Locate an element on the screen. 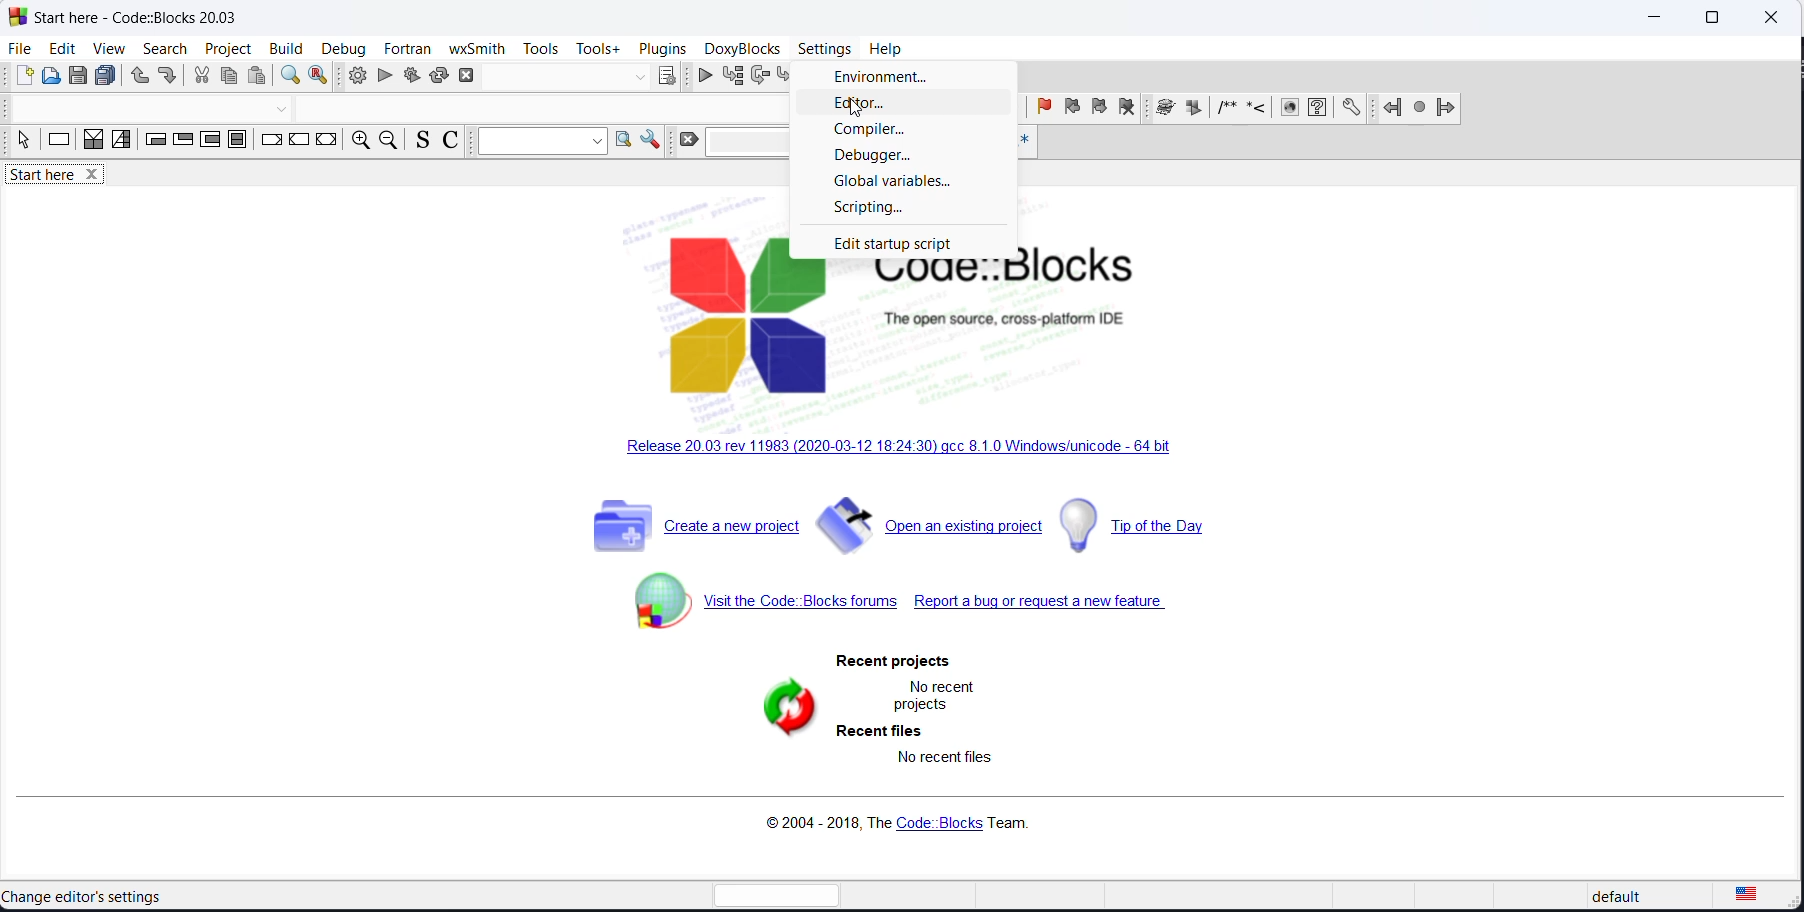 The width and height of the screenshot is (1804, 912). icon is located at coordinates (1165, 109).